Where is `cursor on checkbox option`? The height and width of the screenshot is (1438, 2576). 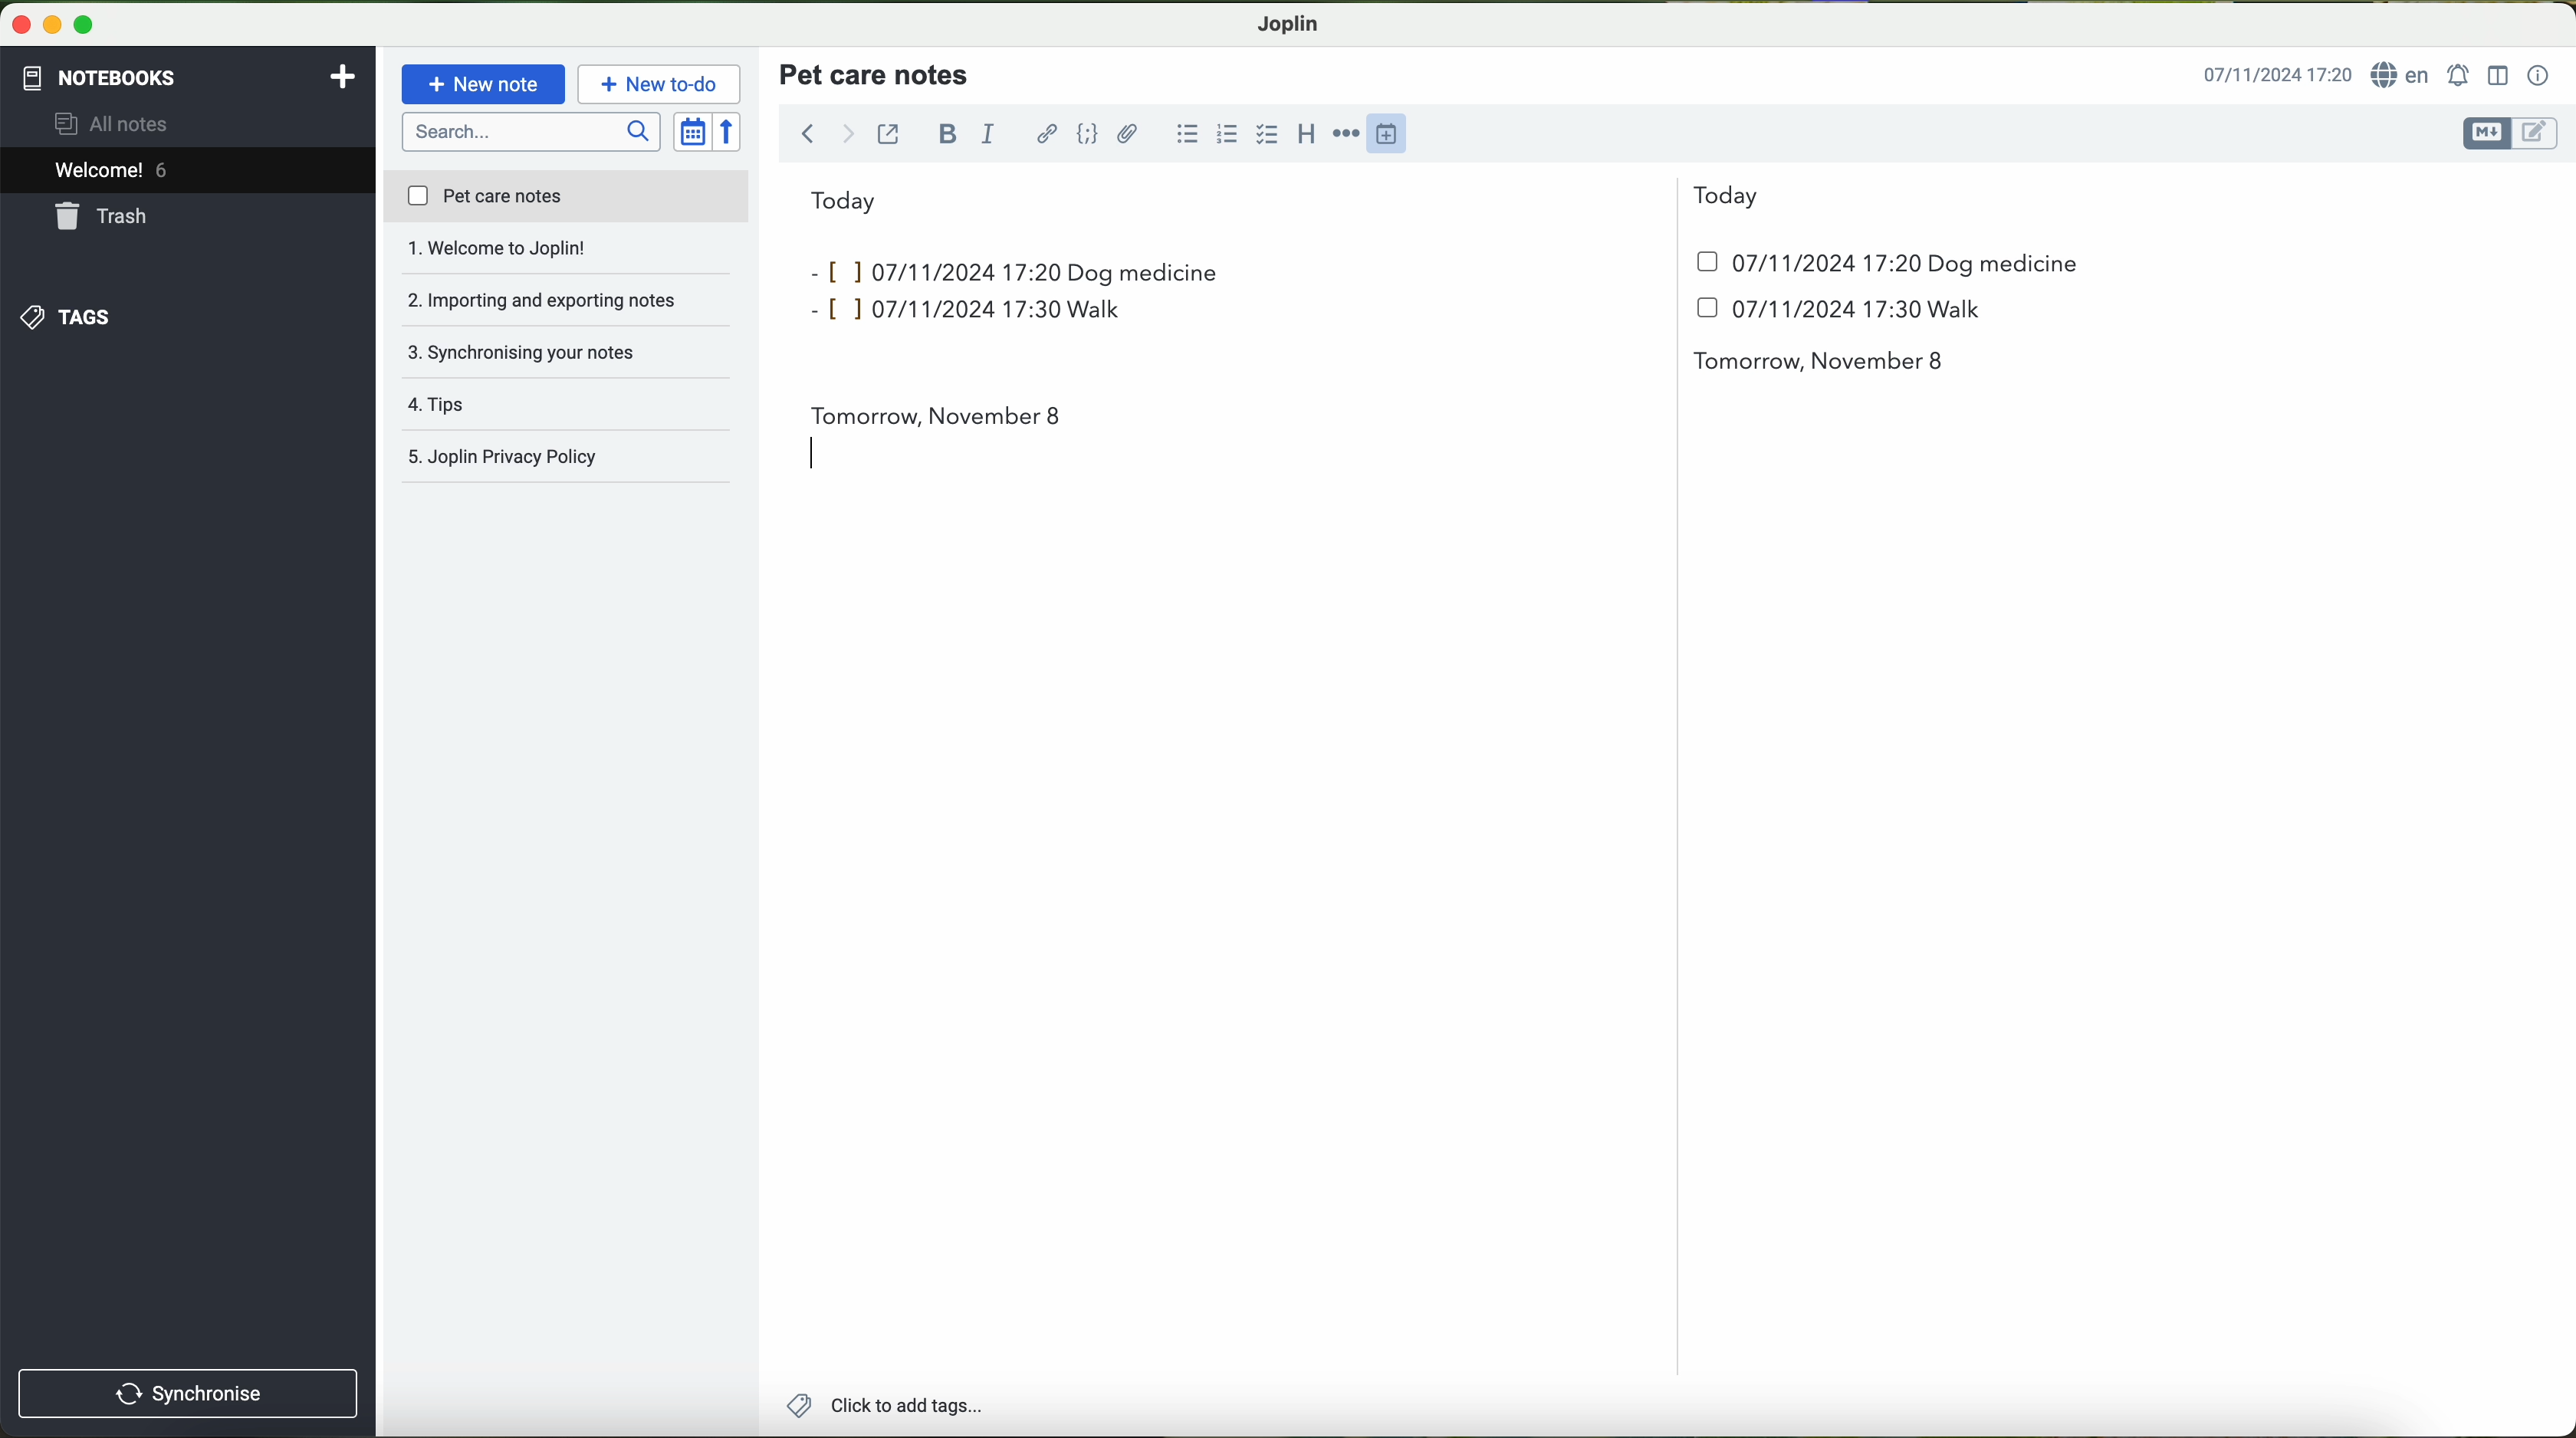 cursor on checkbox option is located at coordinates (1270, 135).